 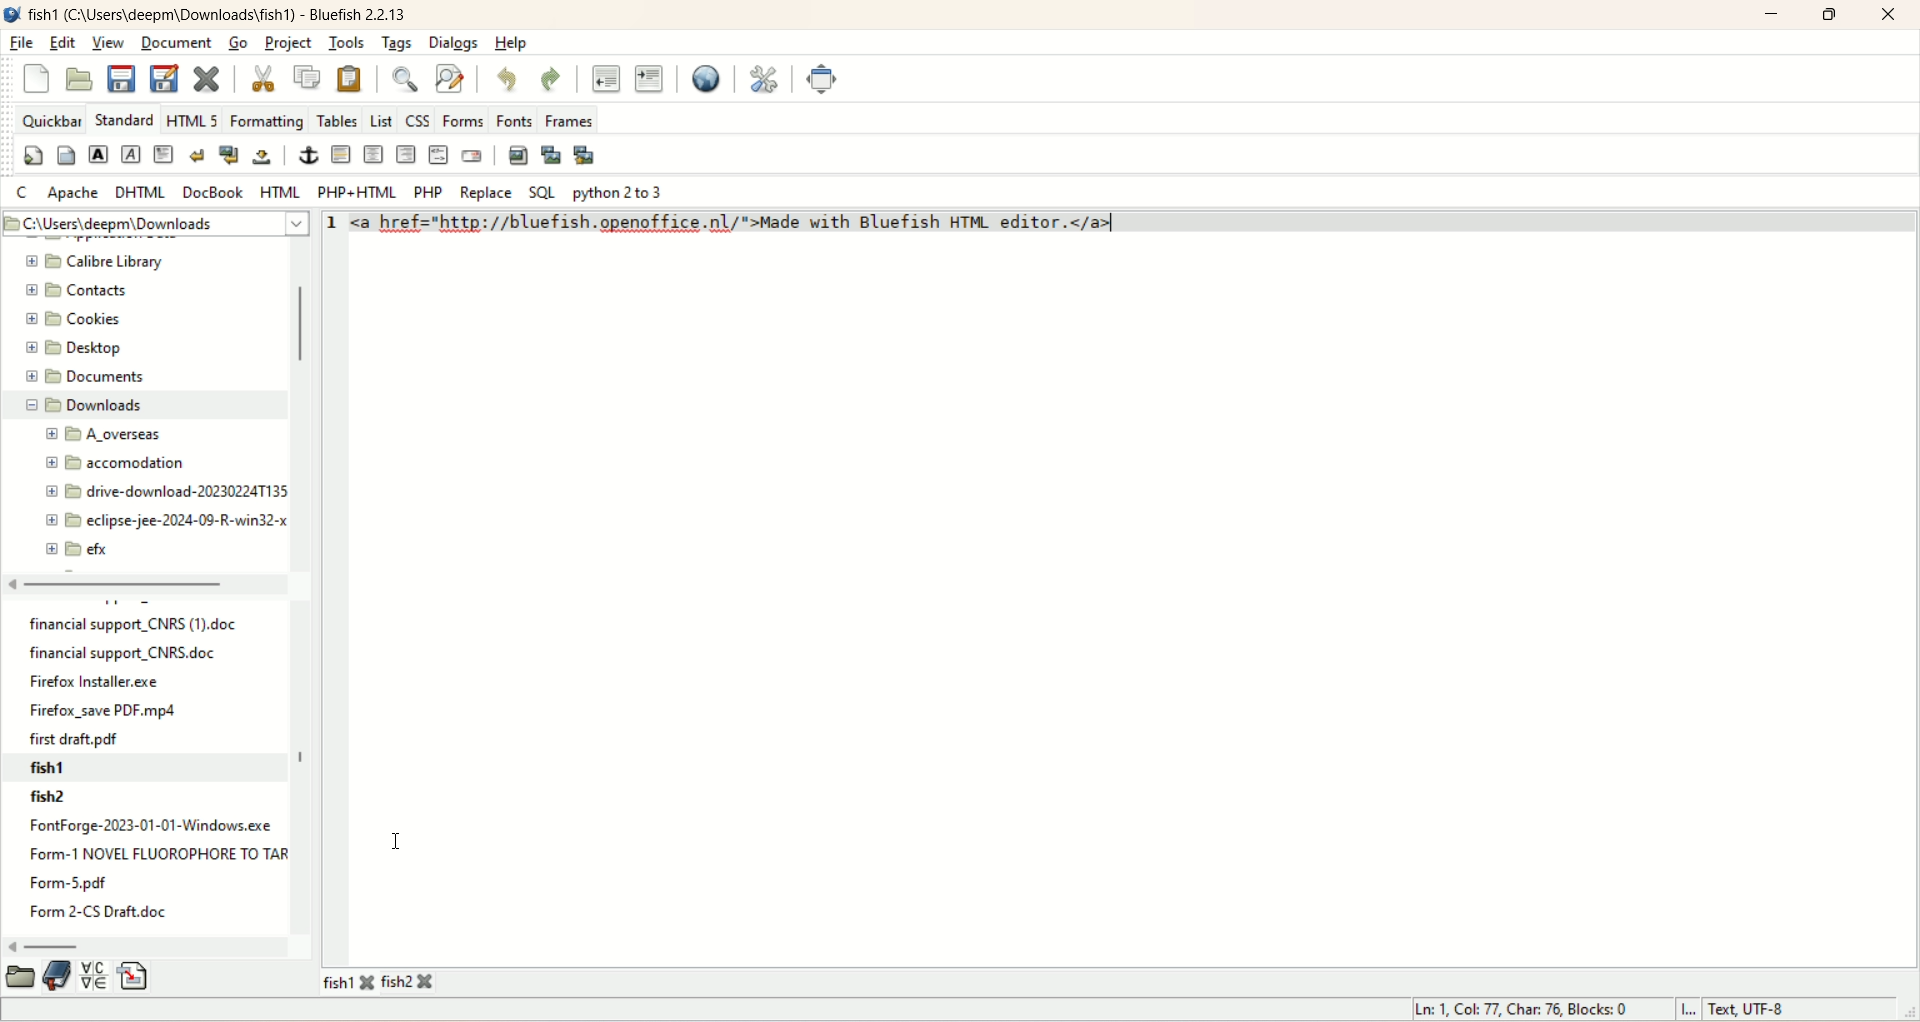 What do you see at coordinates (349, 982) in the screenshot?
I see `file1` at bounding box center [349, 982].